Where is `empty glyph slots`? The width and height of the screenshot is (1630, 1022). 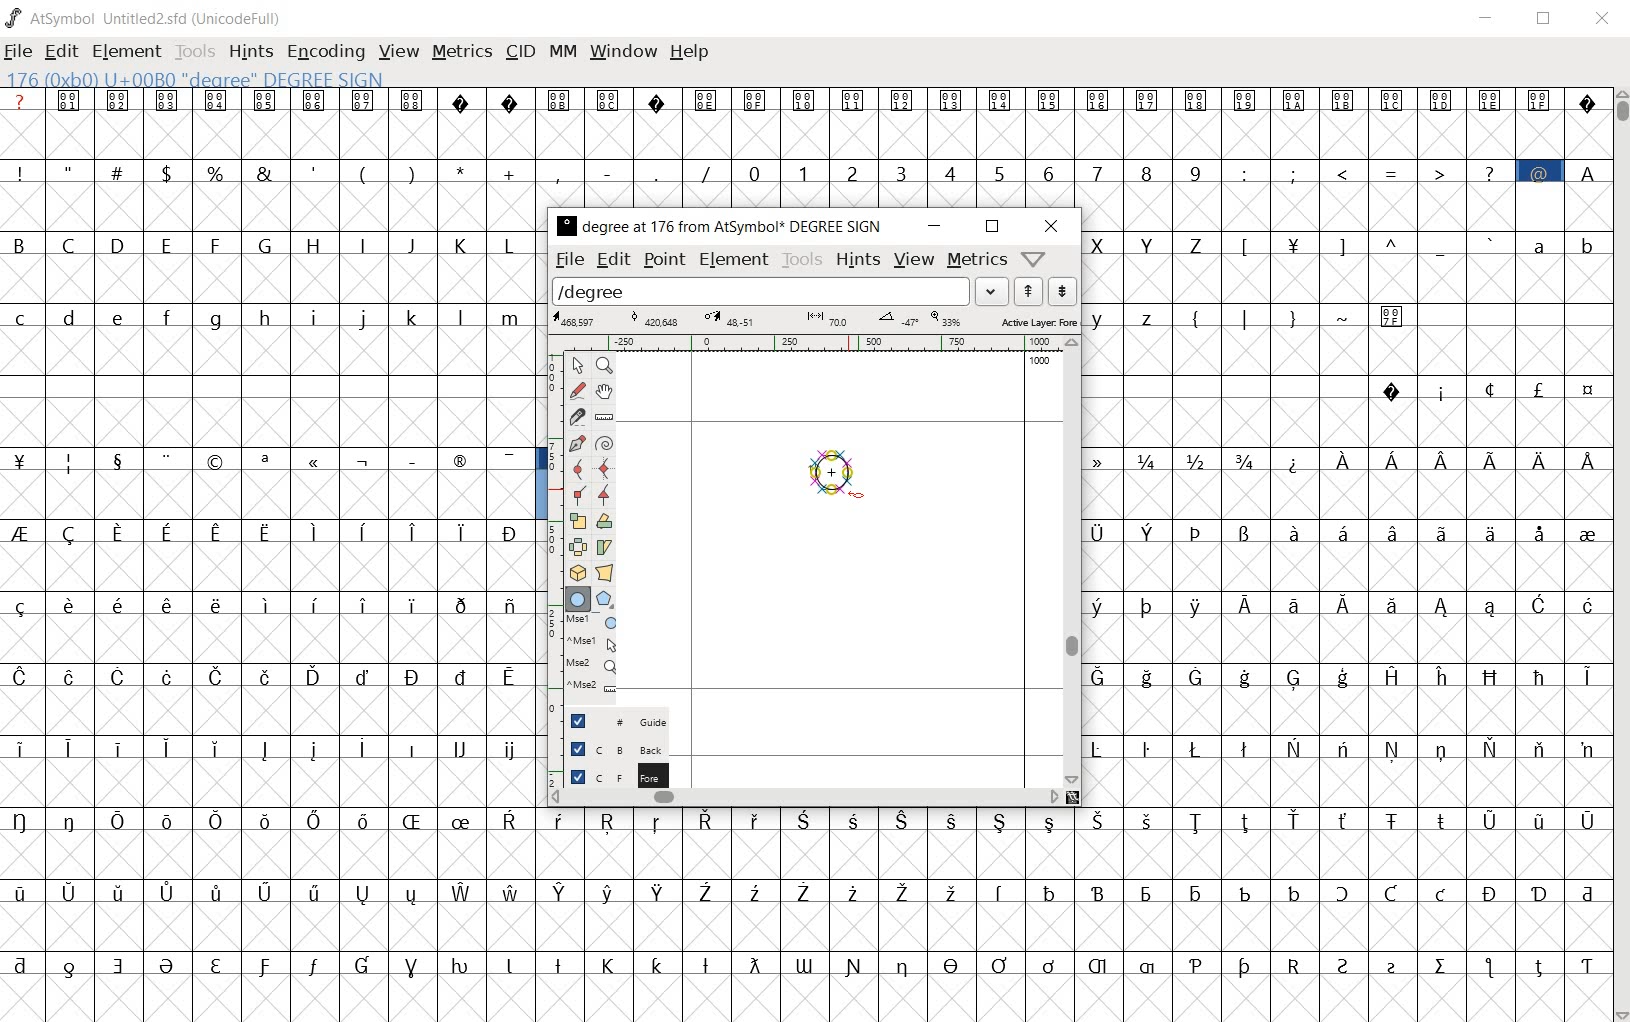
empty glyph slots is located at coordinates (1346, 638).